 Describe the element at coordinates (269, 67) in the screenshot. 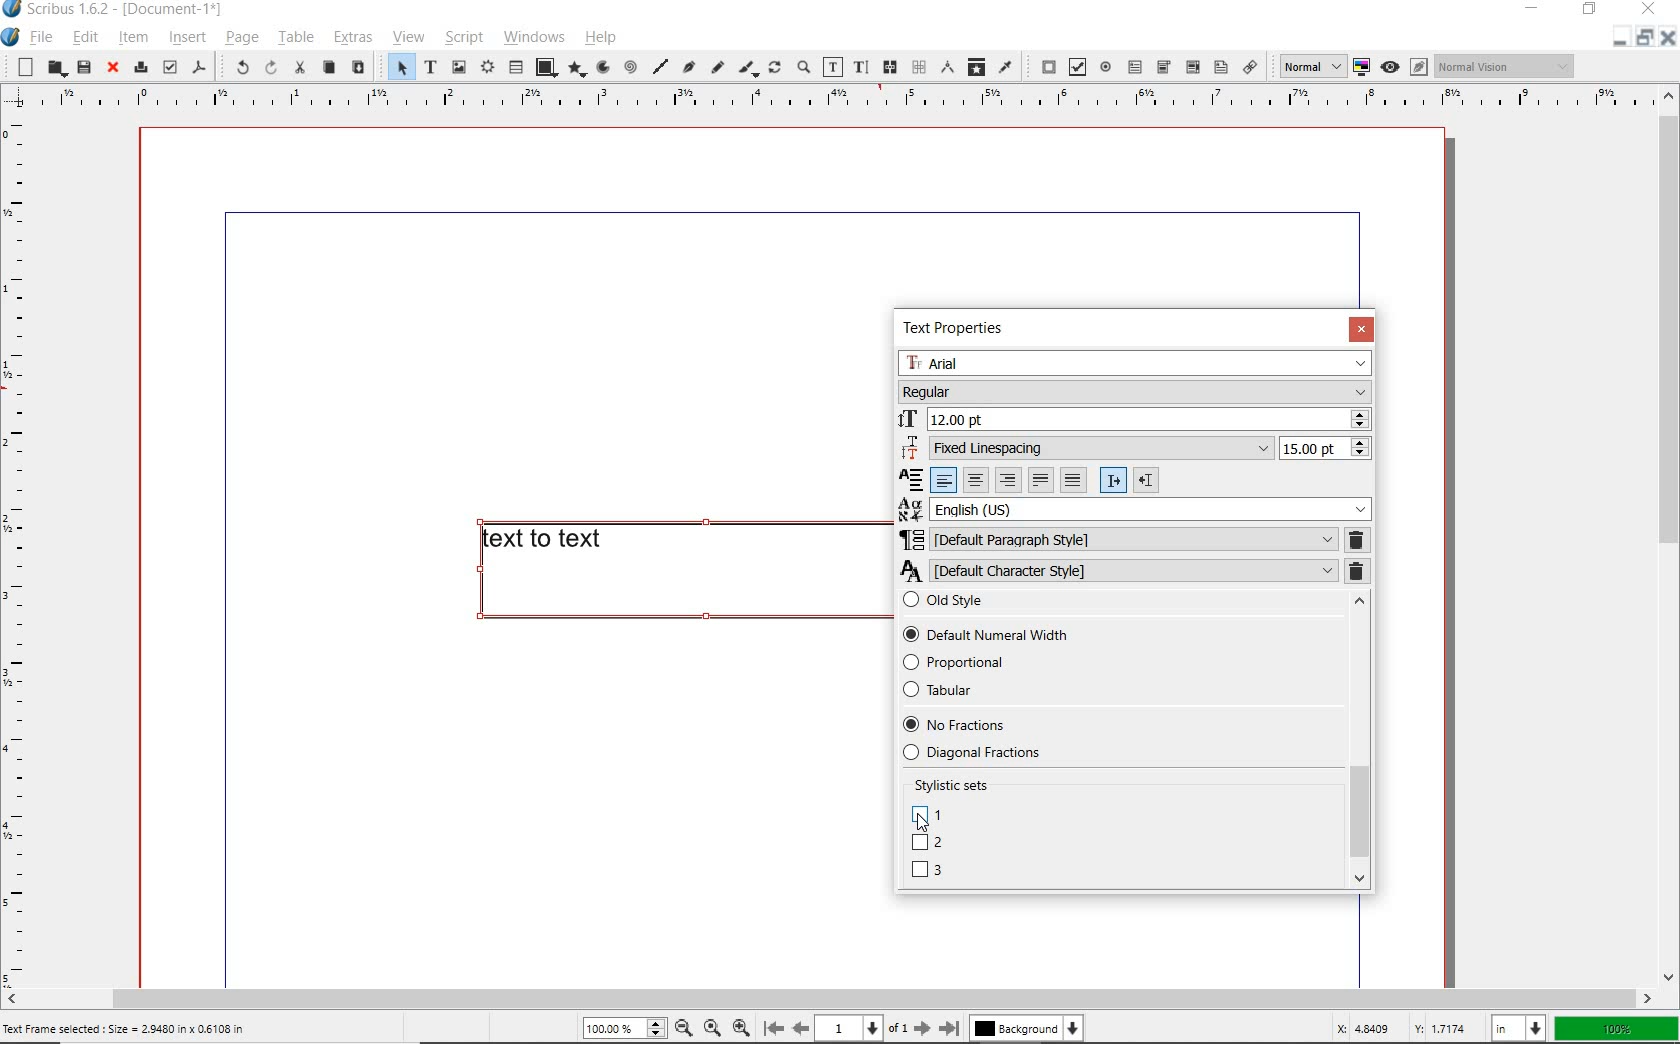

I see `redo` at that location.